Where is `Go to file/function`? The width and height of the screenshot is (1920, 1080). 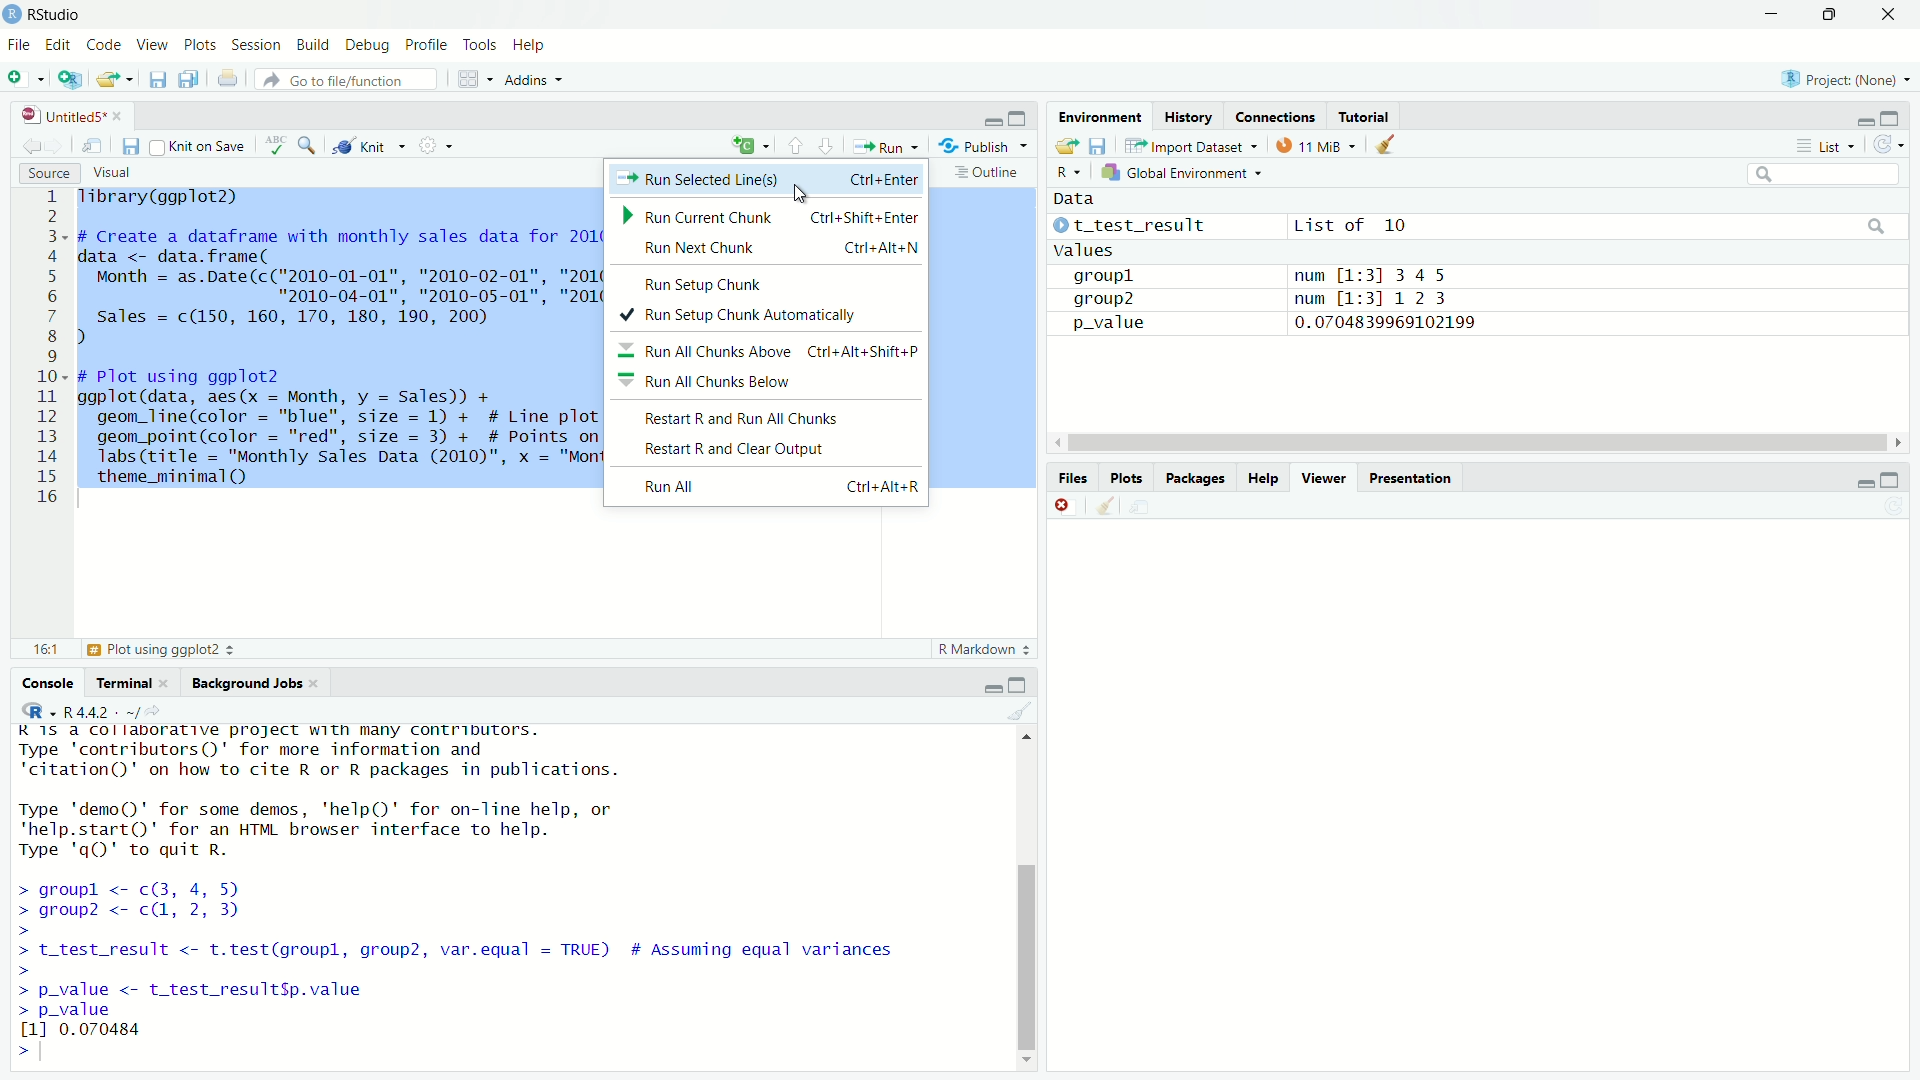 Go to file/function is located at coordinates (352, 78).